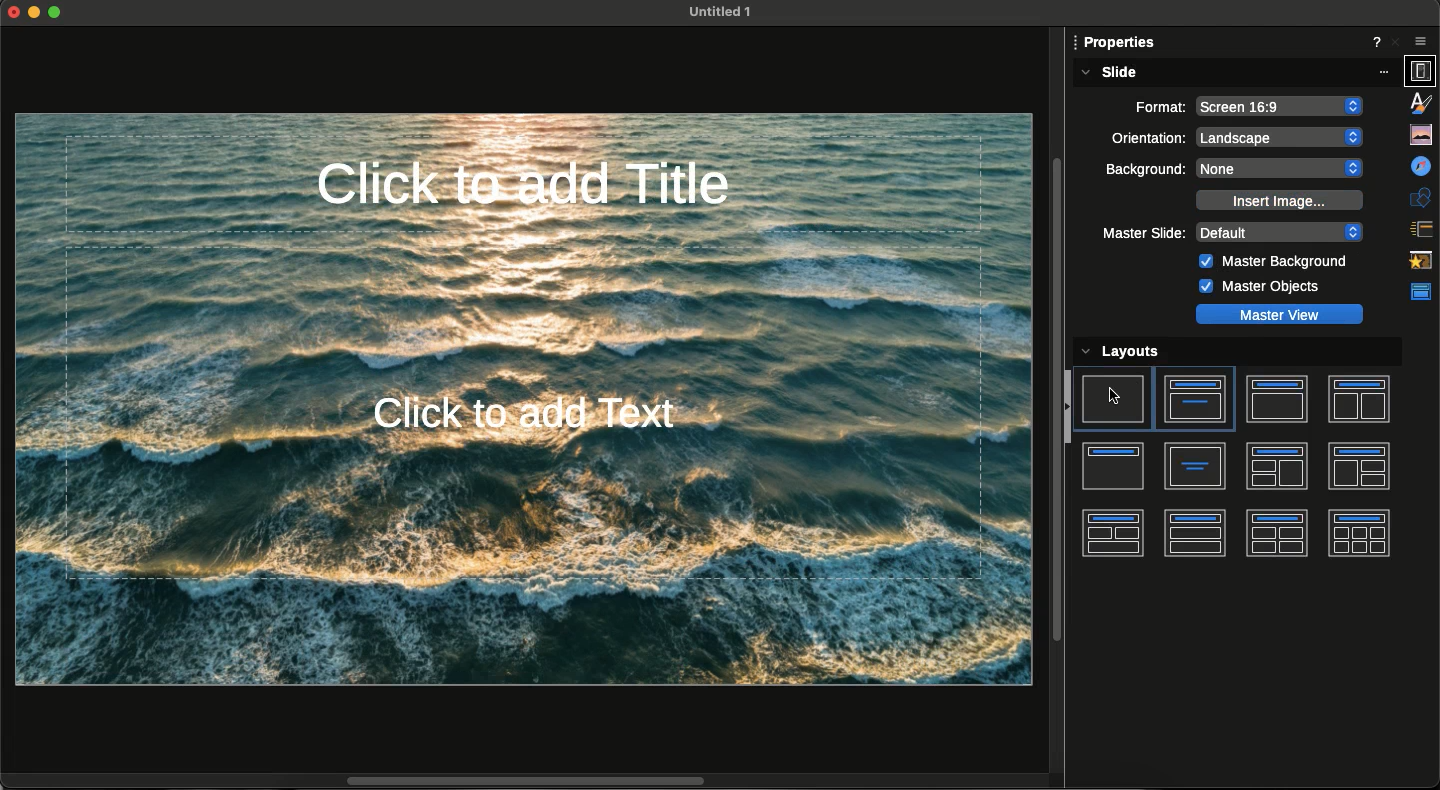 The width and height of the screenshot is (1440, 790). I want to click on Minimize, so click(35, 14).